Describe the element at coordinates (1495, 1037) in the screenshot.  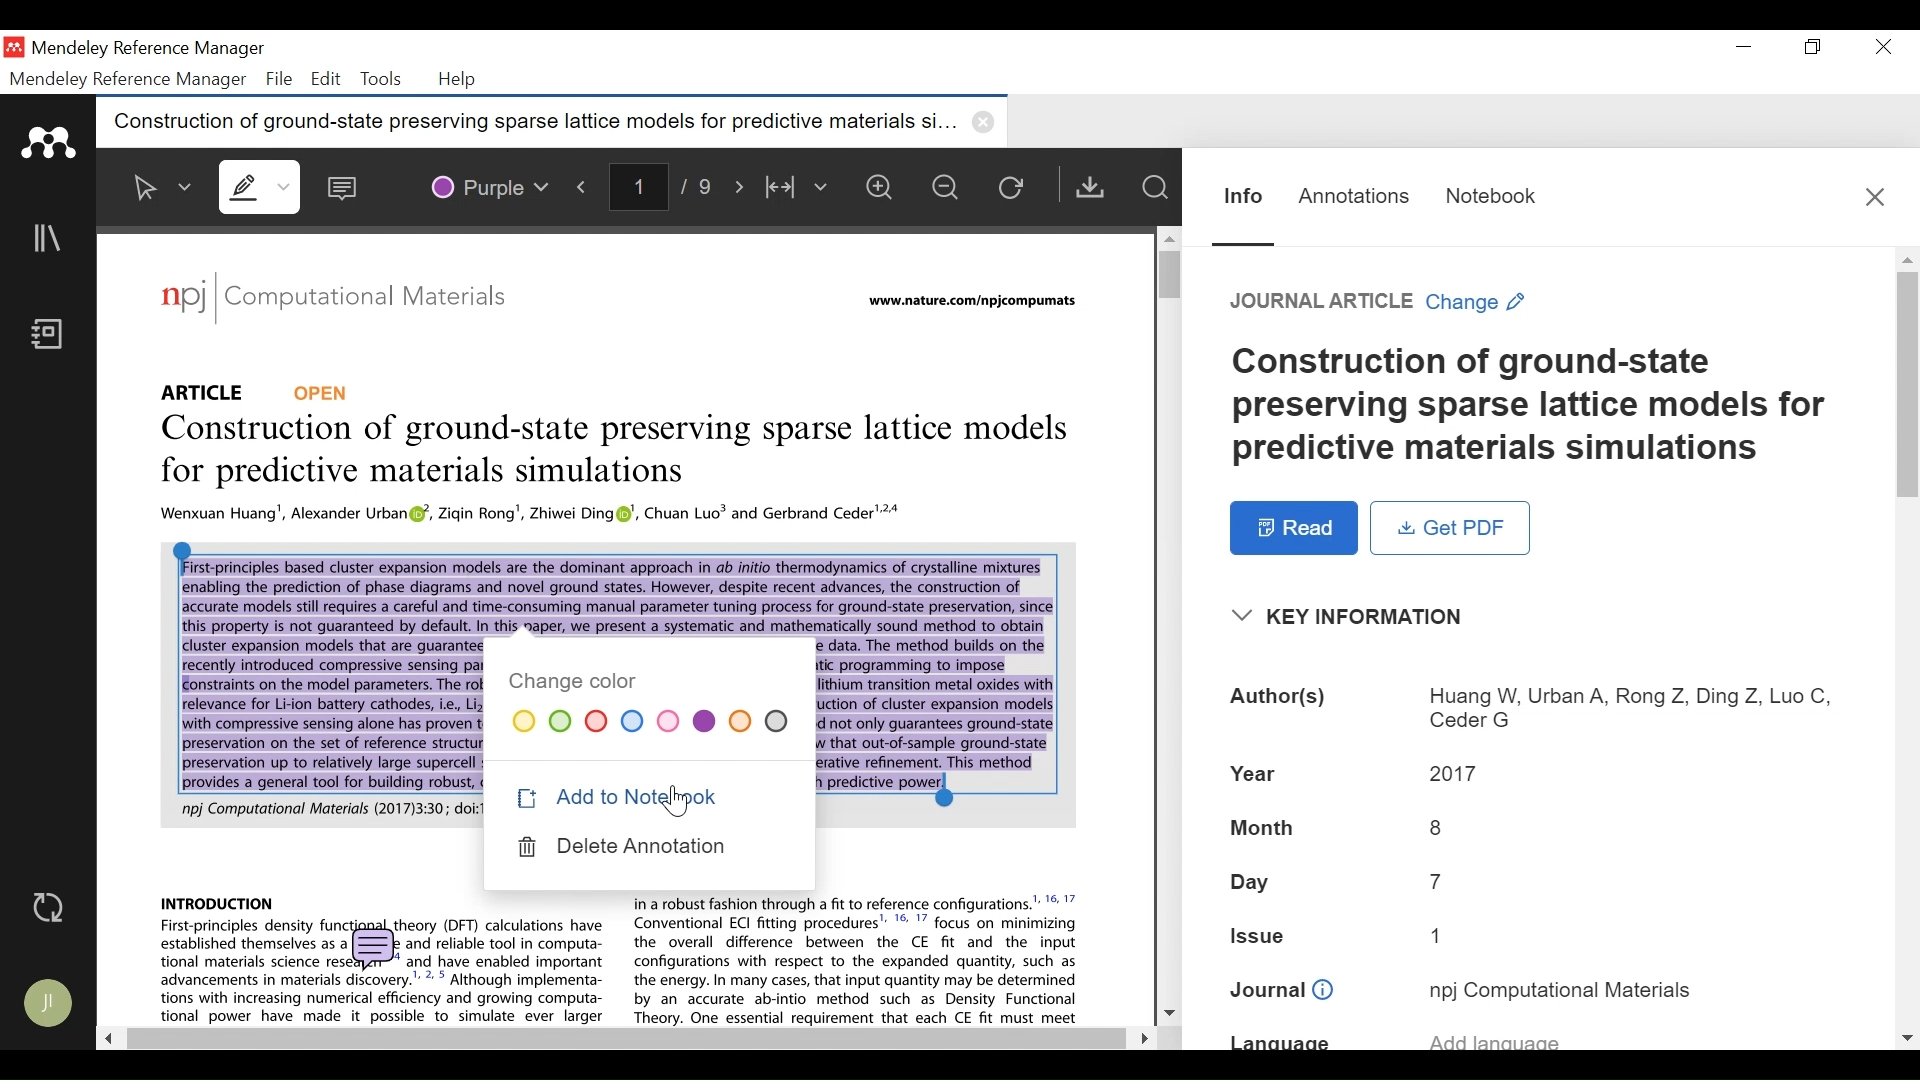
I see `Language` at that location.